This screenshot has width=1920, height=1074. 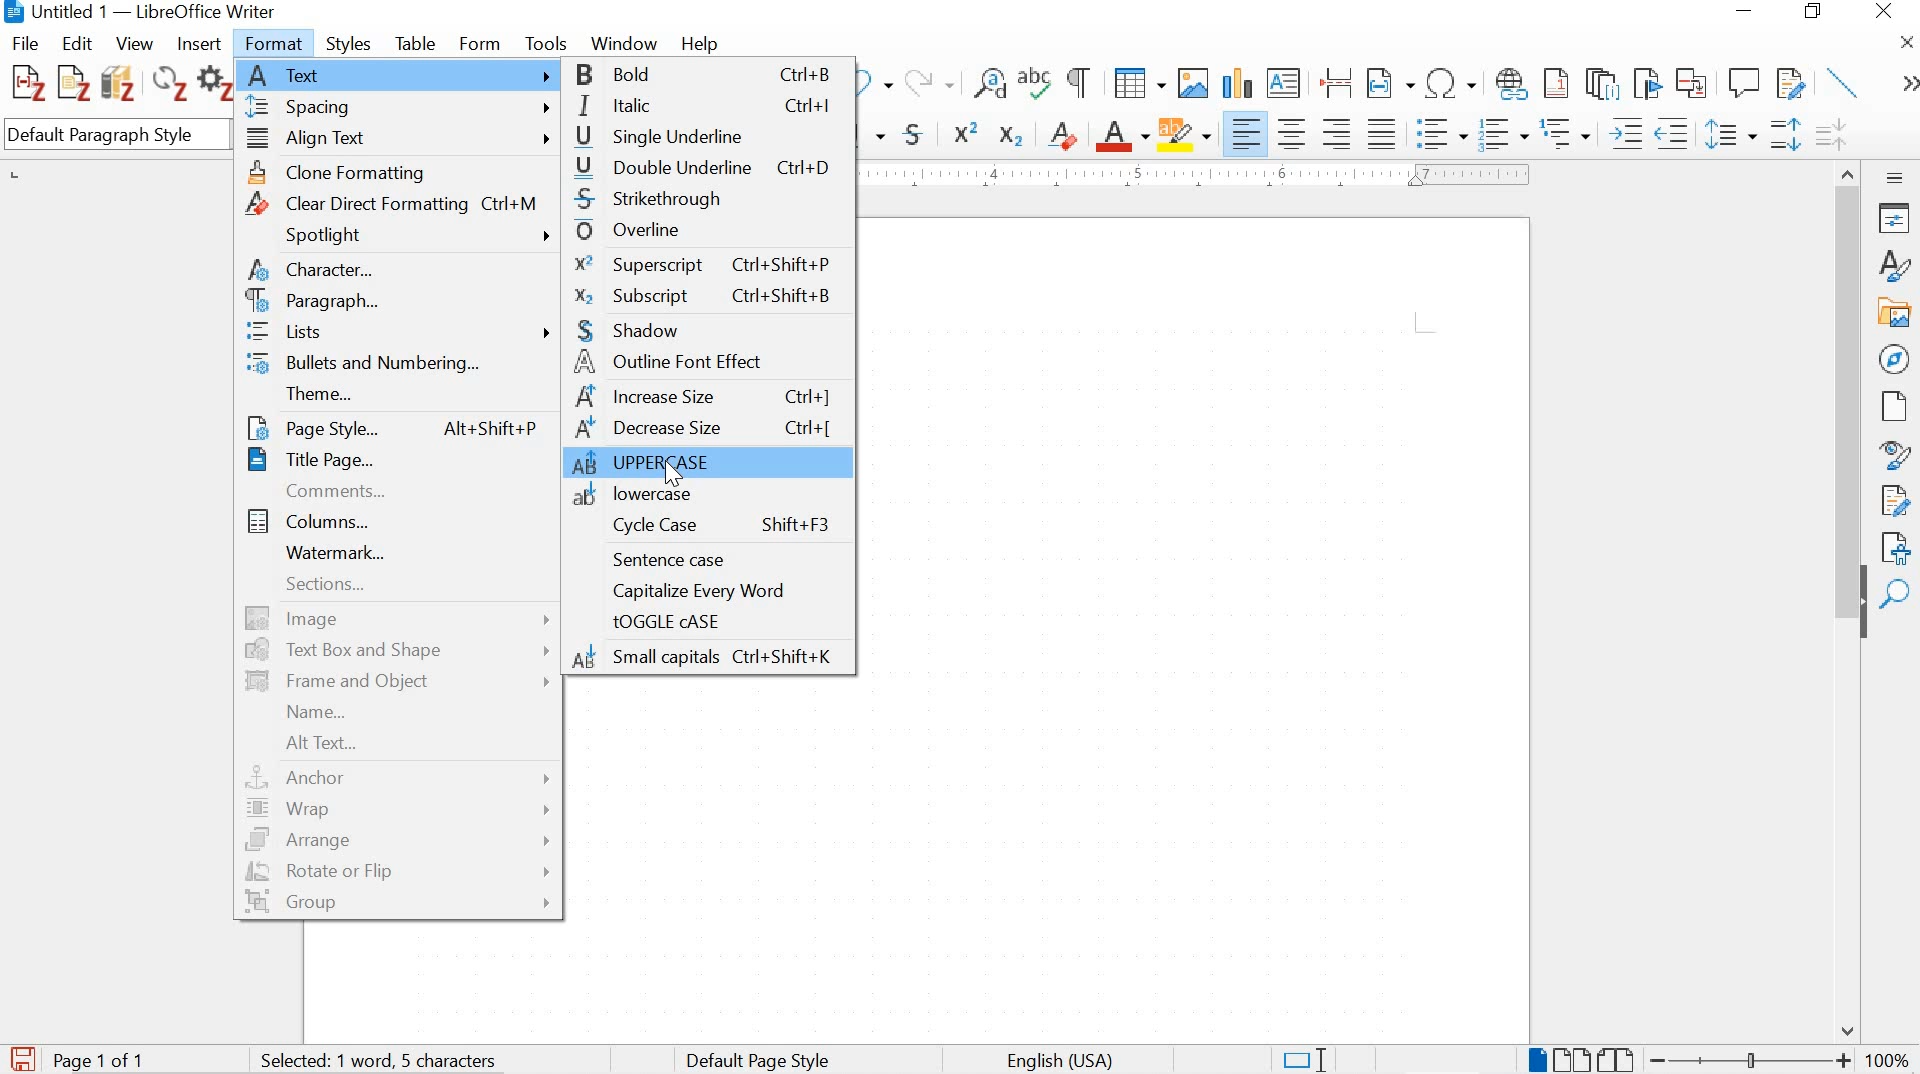 I want to click on toggle ordered list, so click(x=1501, y=135).